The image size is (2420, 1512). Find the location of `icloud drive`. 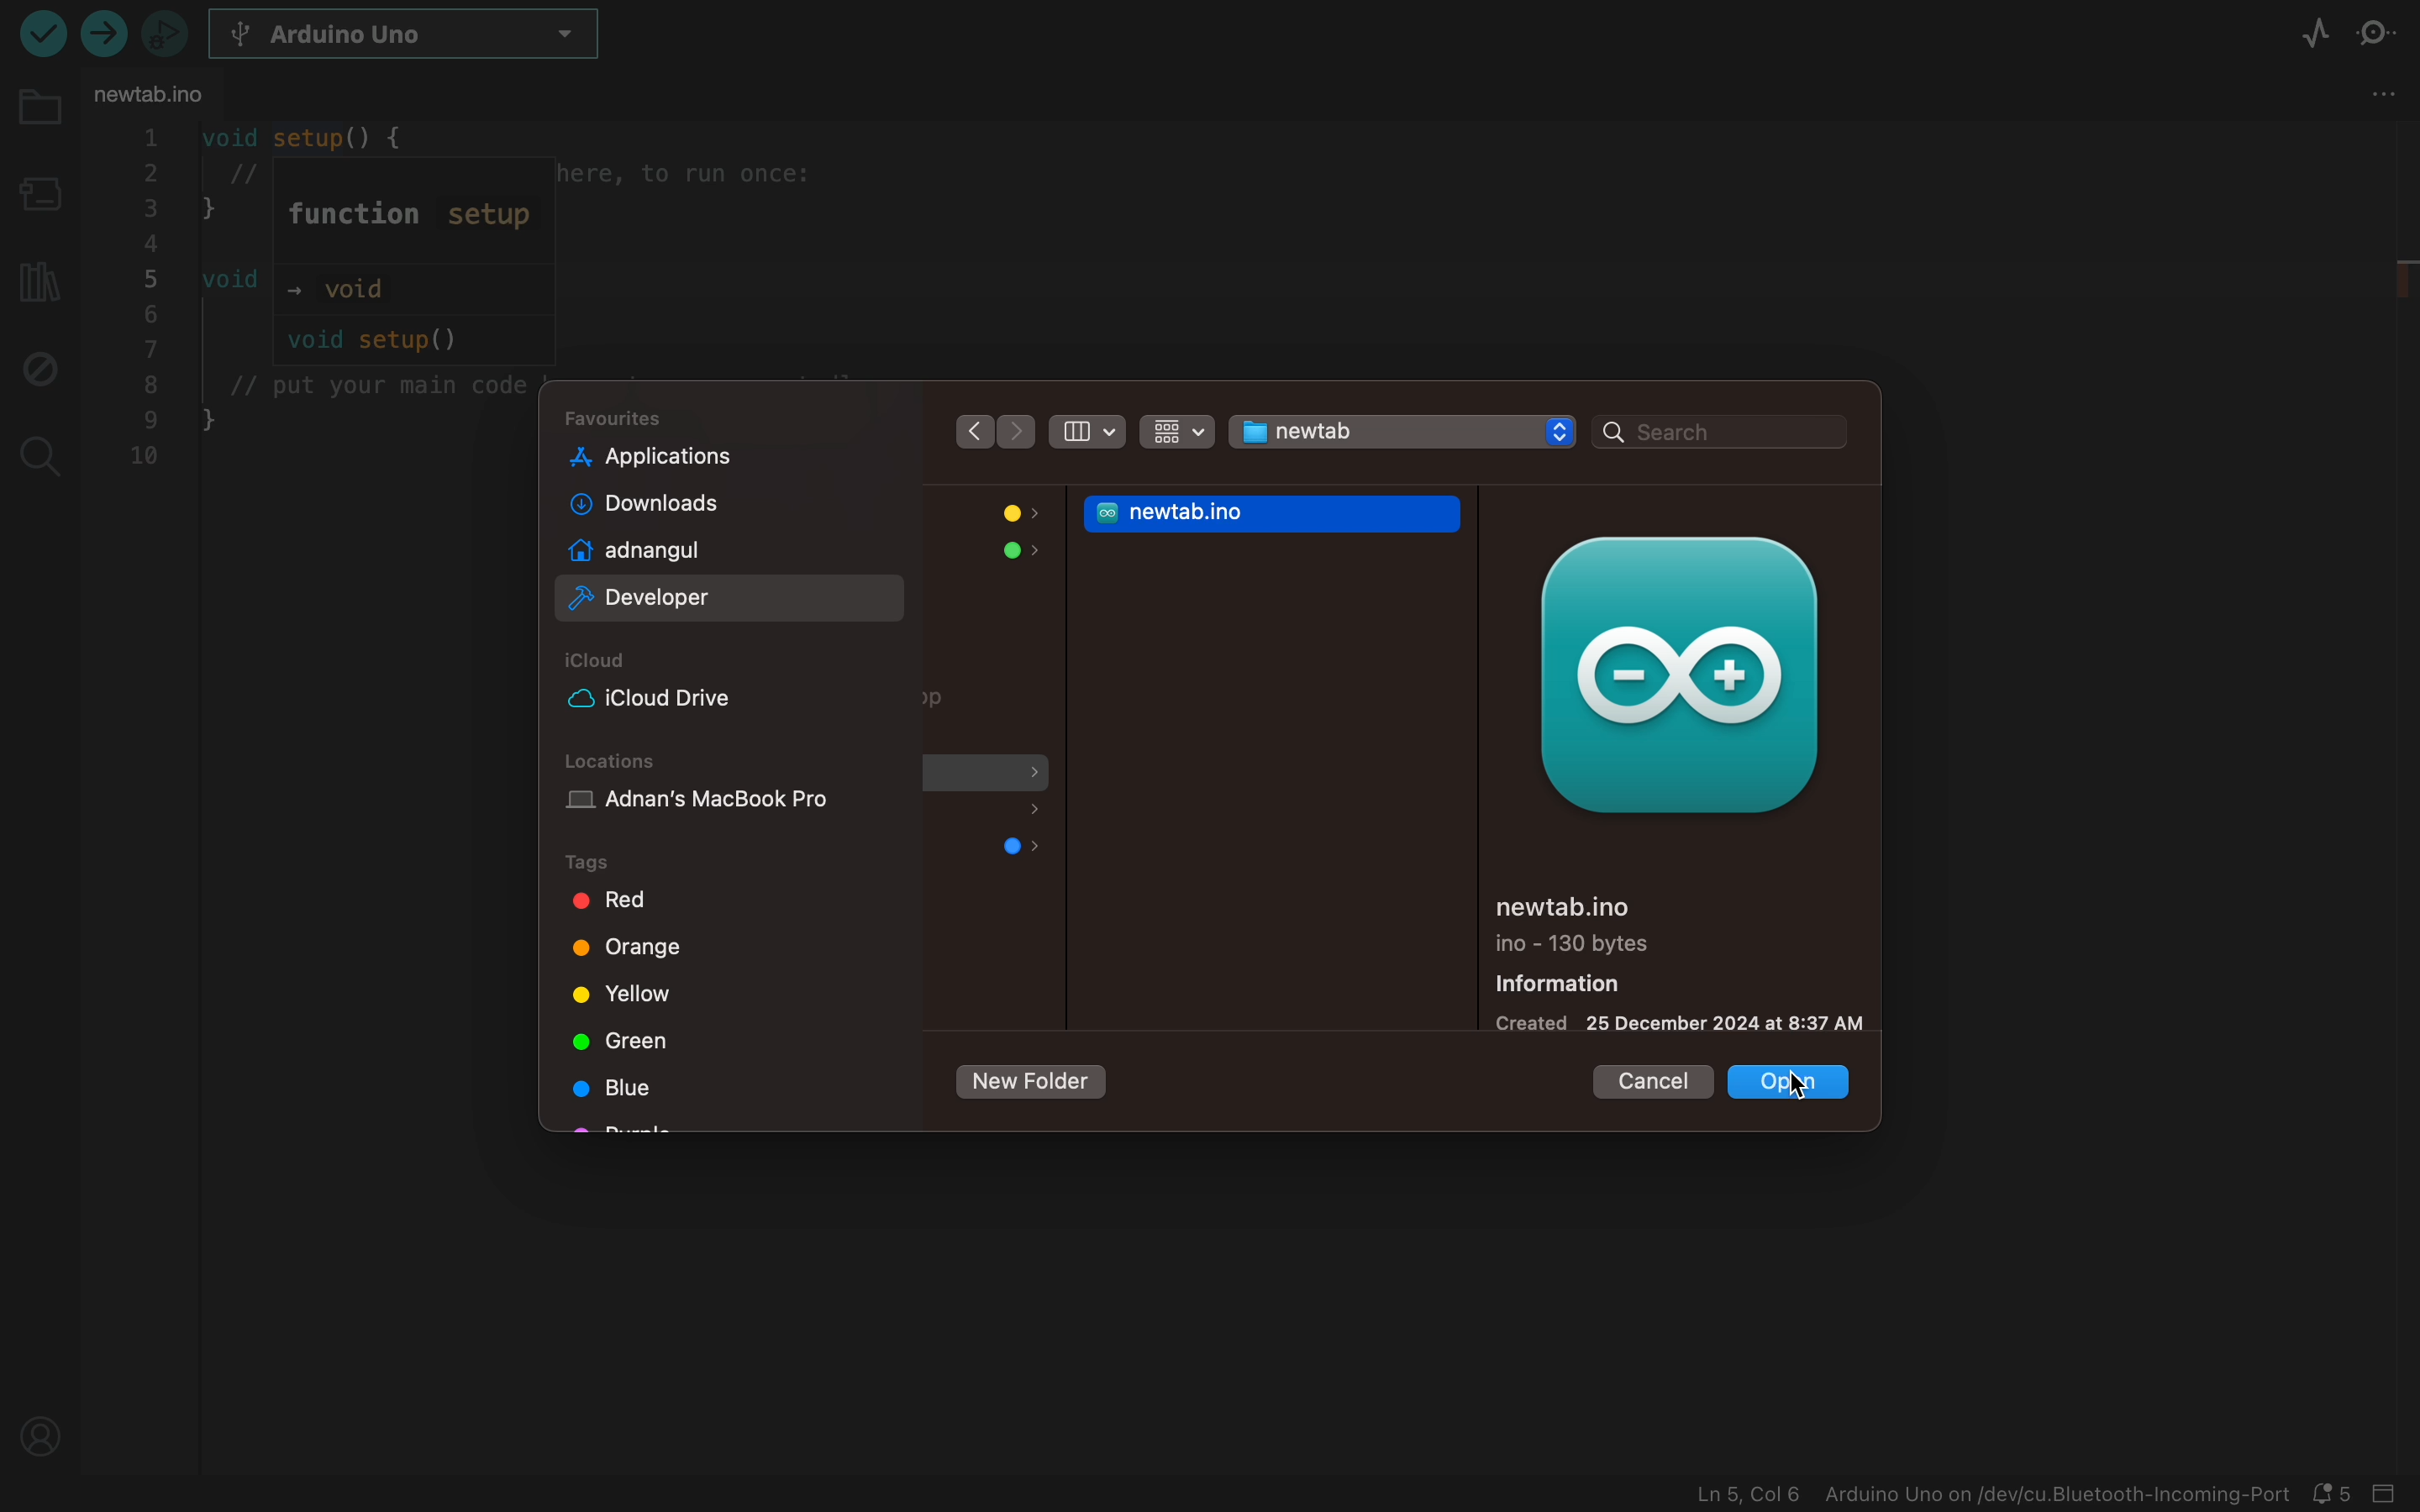

icloud drive is located at coordinates (687, 698).